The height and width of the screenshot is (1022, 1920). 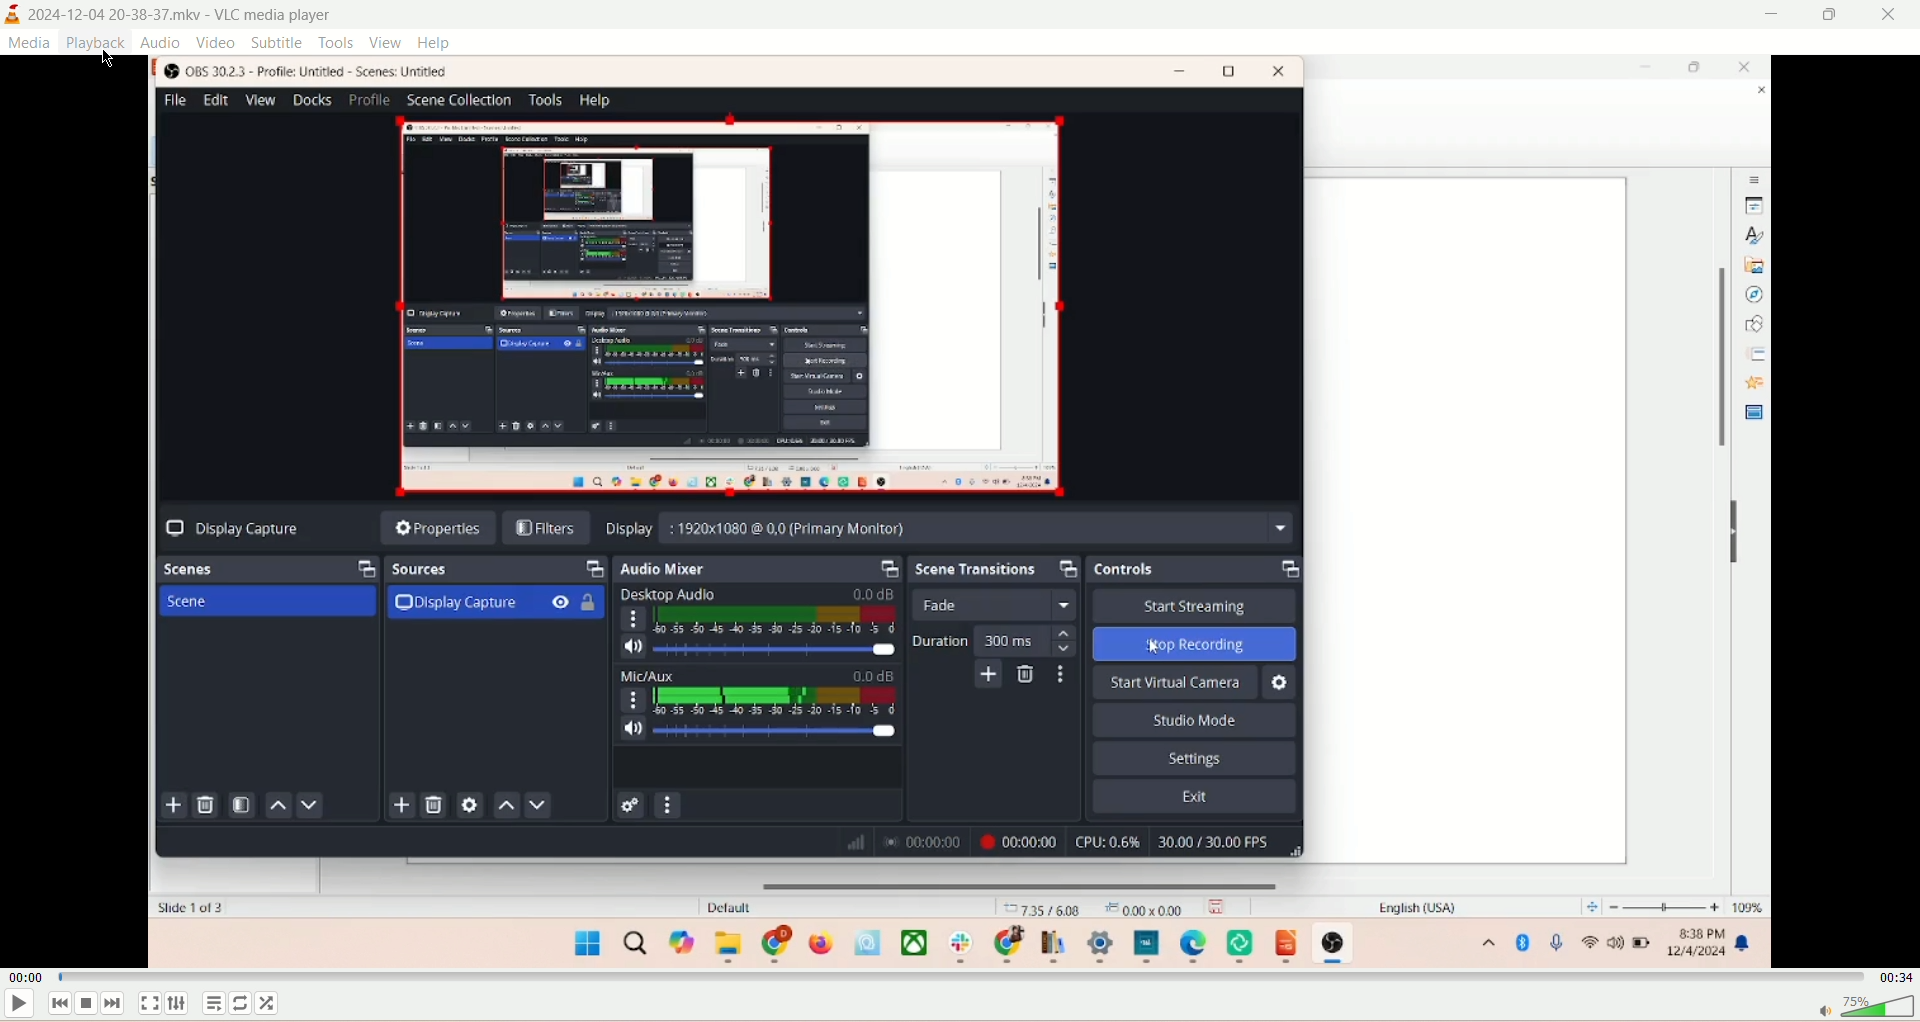 What do you see at coordinates (217, 1005) in the screenshot?
I see `playlist` at bounding box center [217, 1005].